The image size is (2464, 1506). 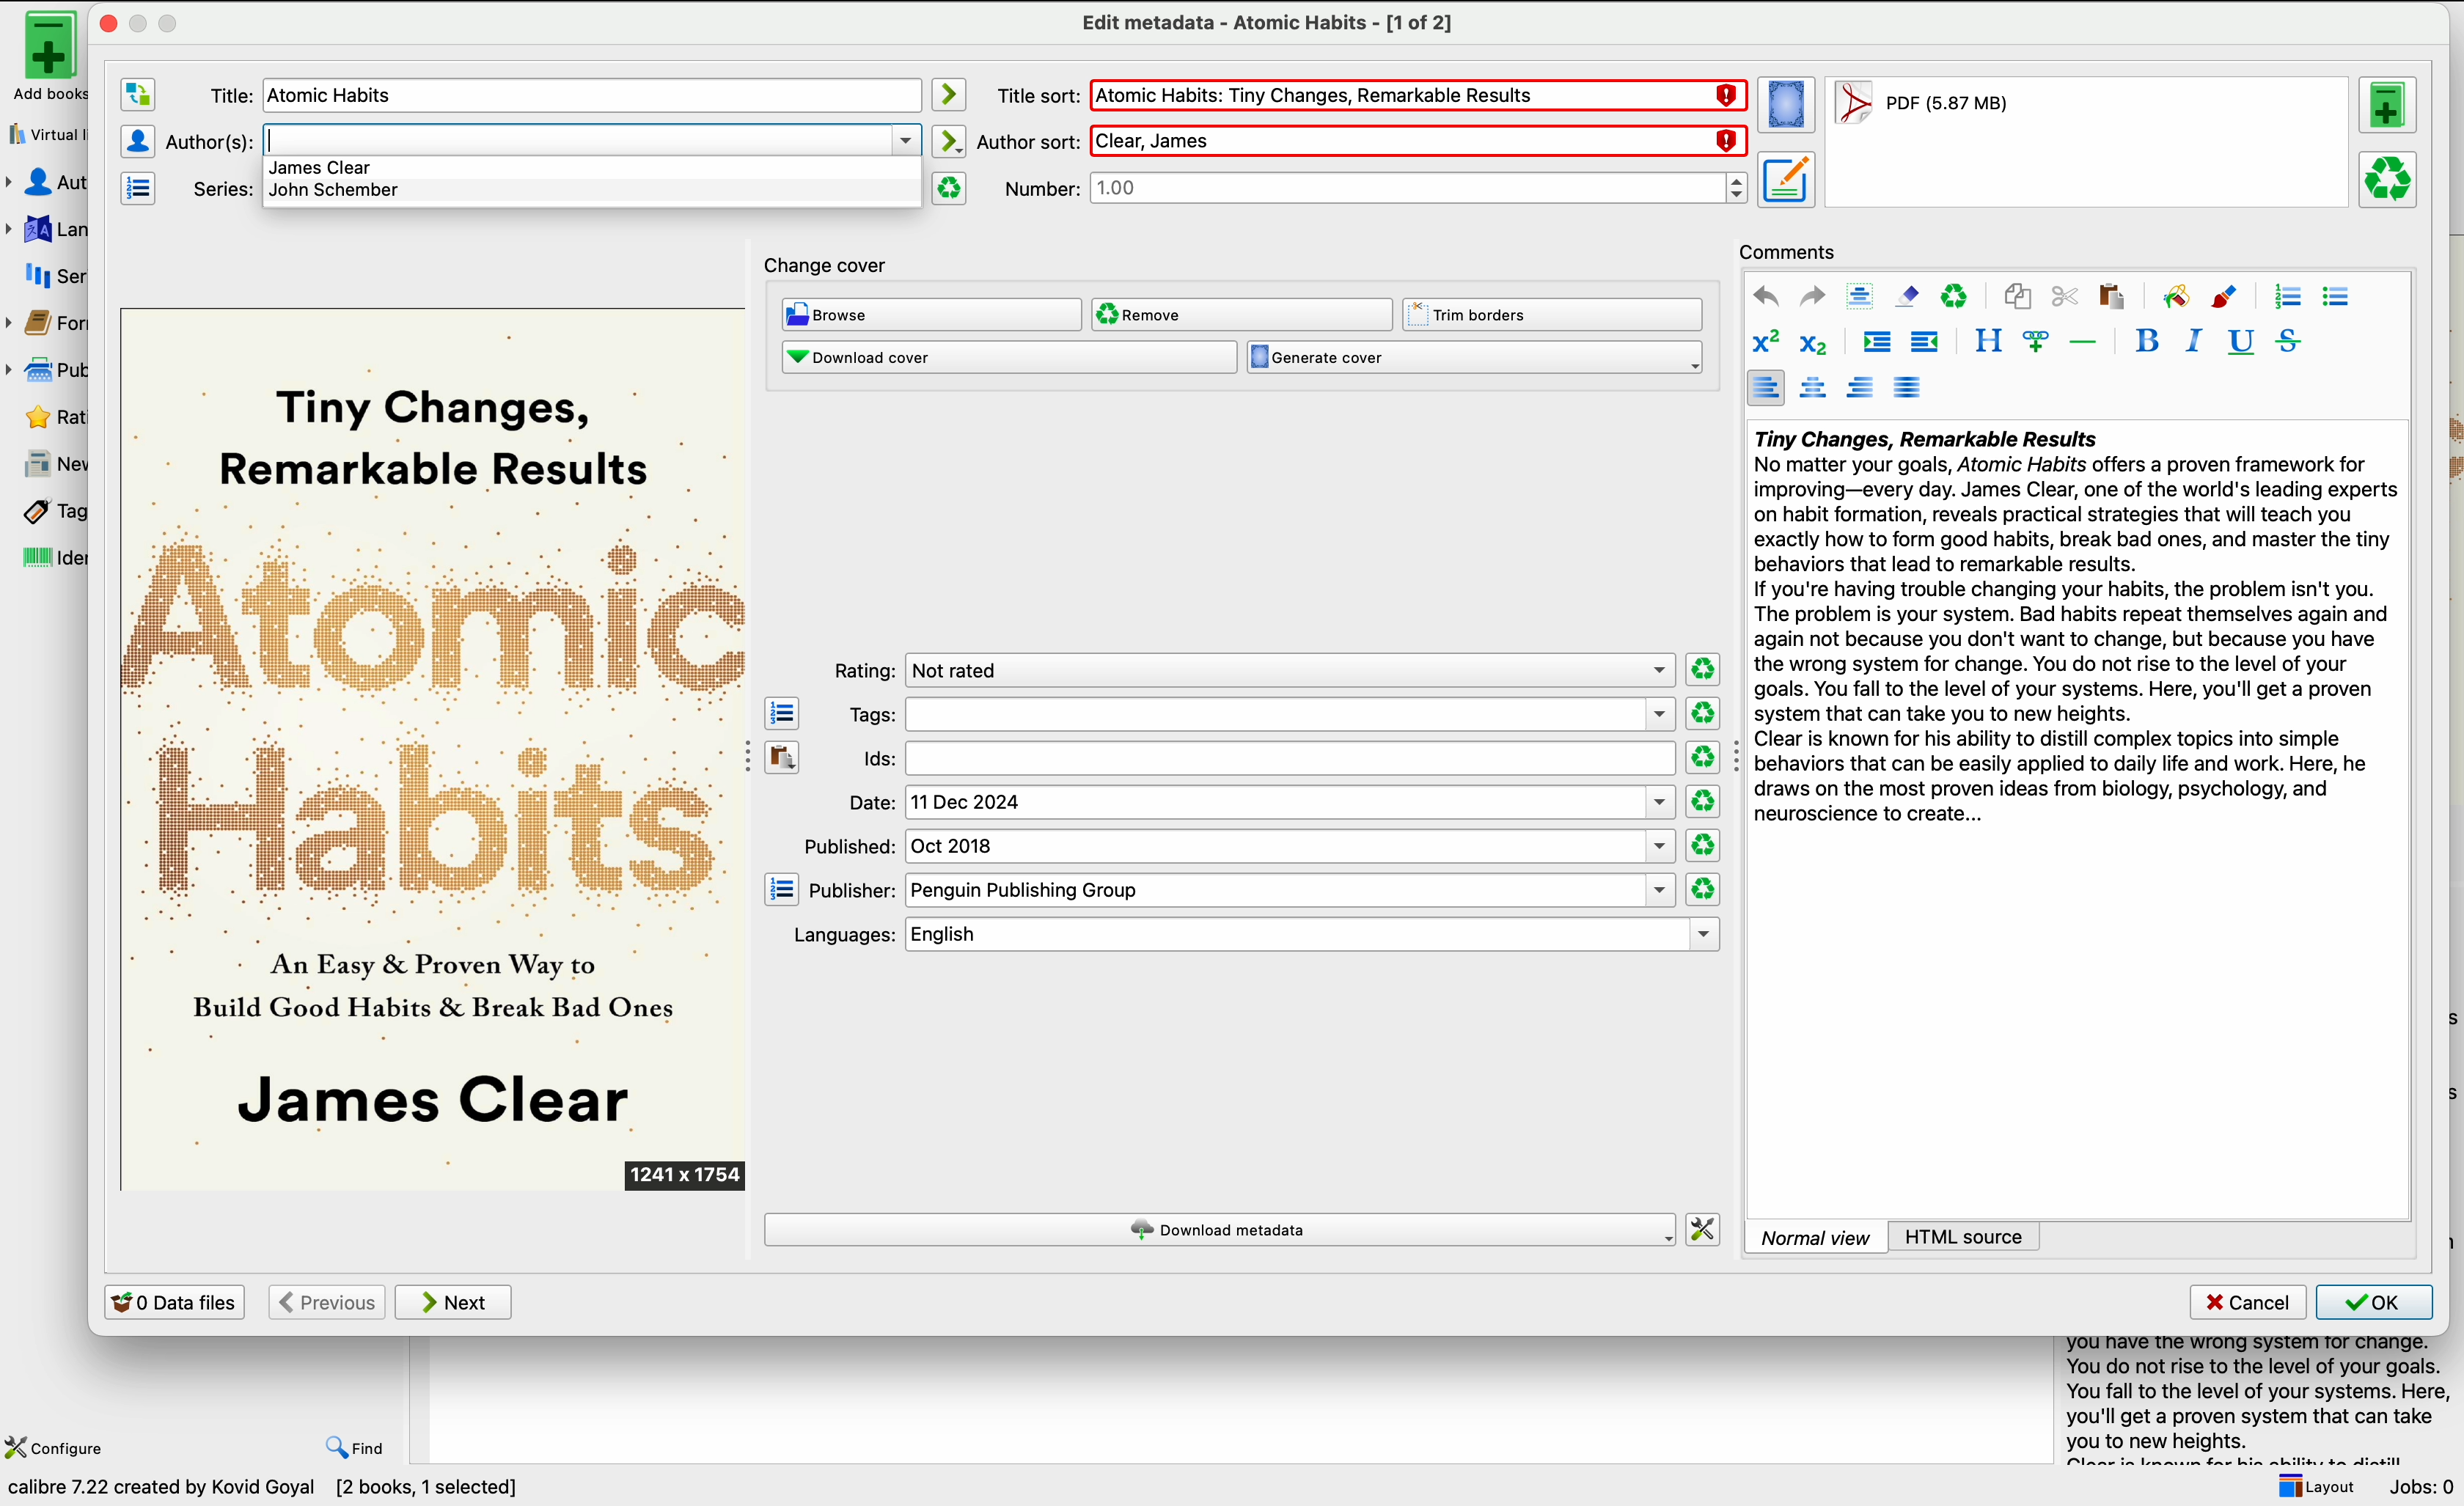 I want to click on delete the text, so click(x=209, y=141).